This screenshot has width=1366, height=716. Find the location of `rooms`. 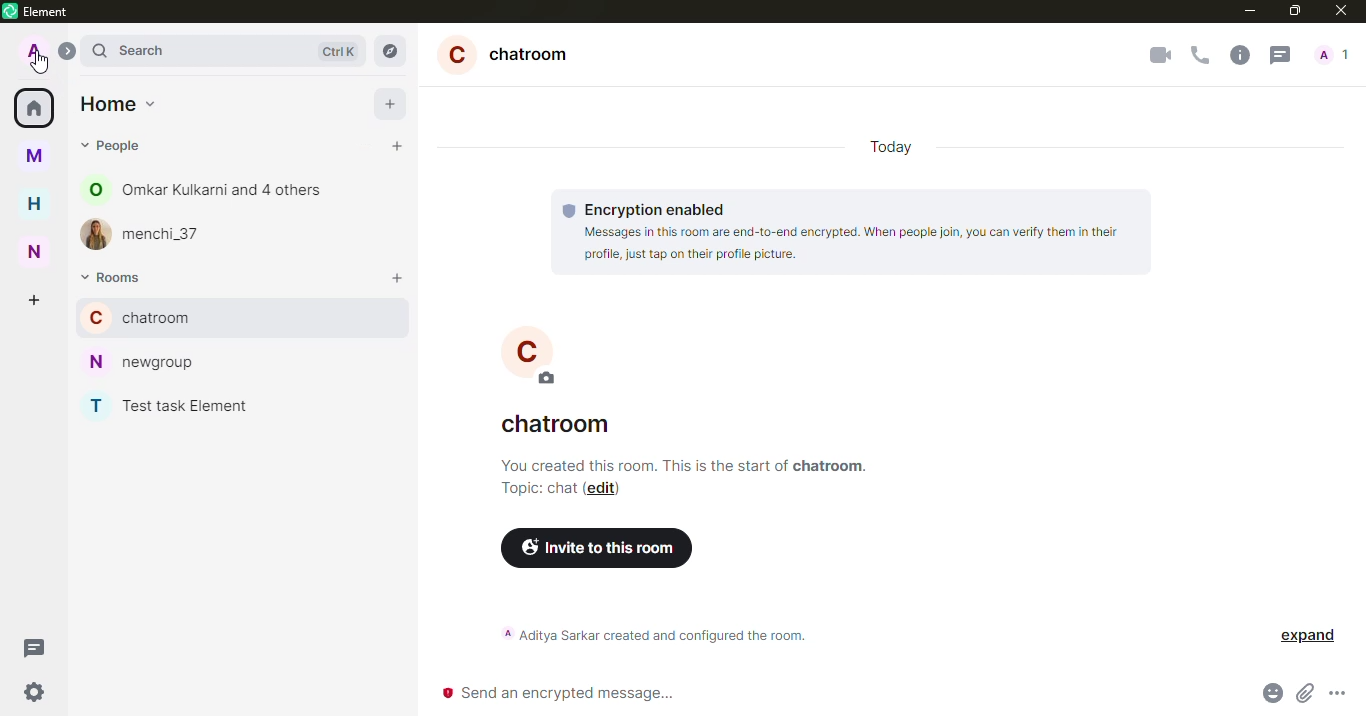

rooms is located at coordinates (114, 279).